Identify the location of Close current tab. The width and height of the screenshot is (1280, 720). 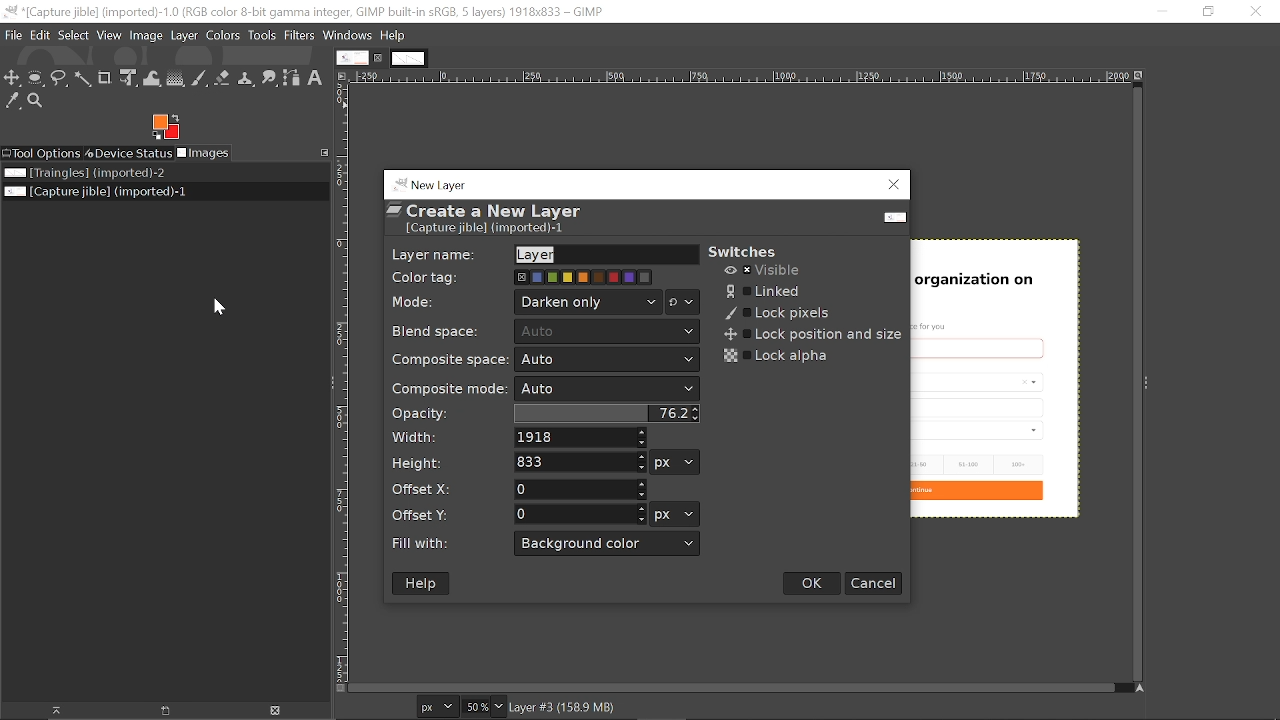
(379, 58).